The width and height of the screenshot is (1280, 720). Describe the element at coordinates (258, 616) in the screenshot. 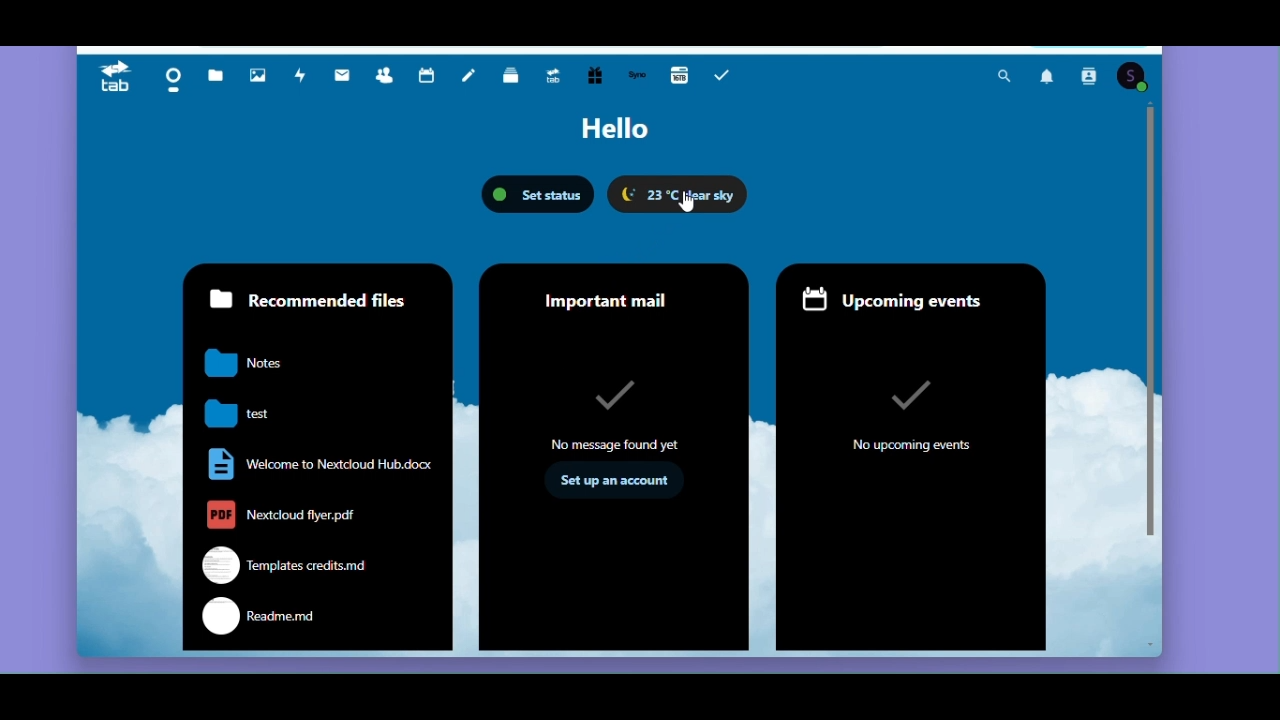

I see `readme.md` at that location.